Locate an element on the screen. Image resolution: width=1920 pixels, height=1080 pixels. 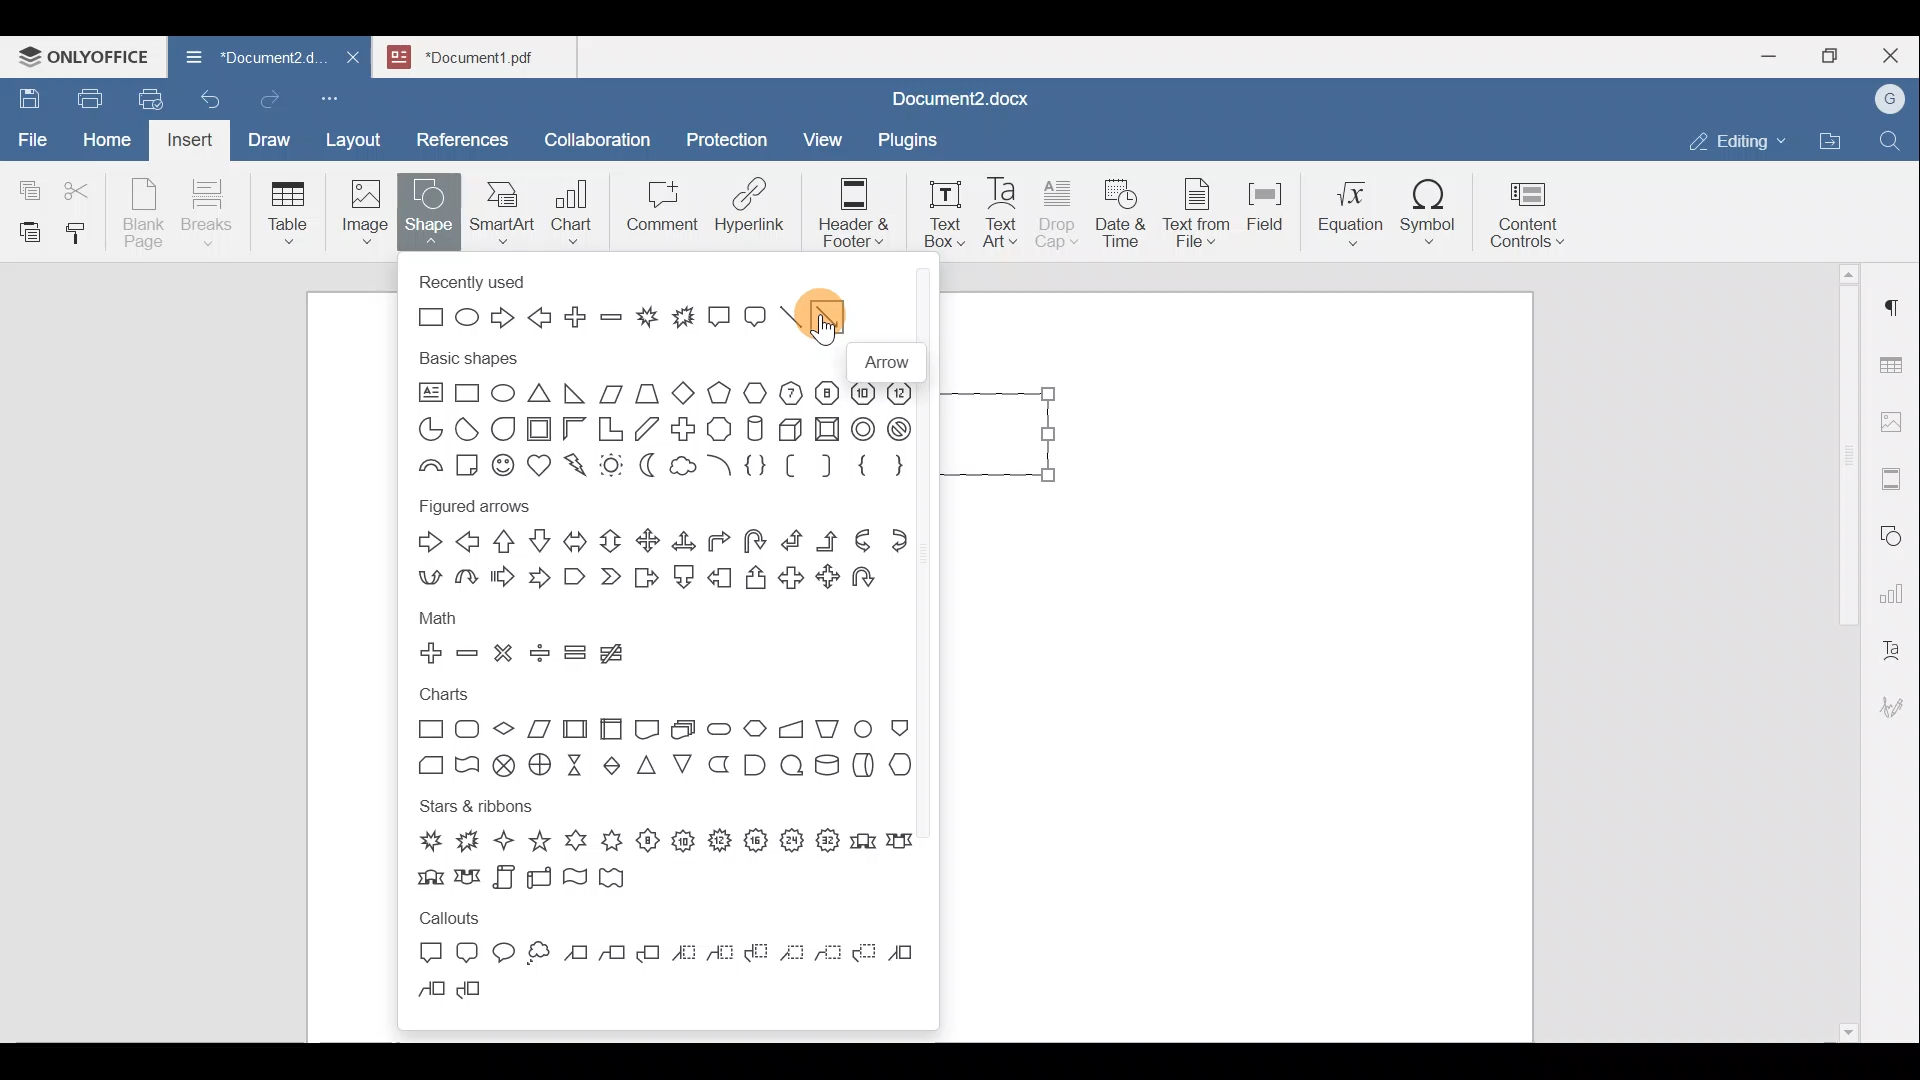
Find is located at coordinates (1890, 143).